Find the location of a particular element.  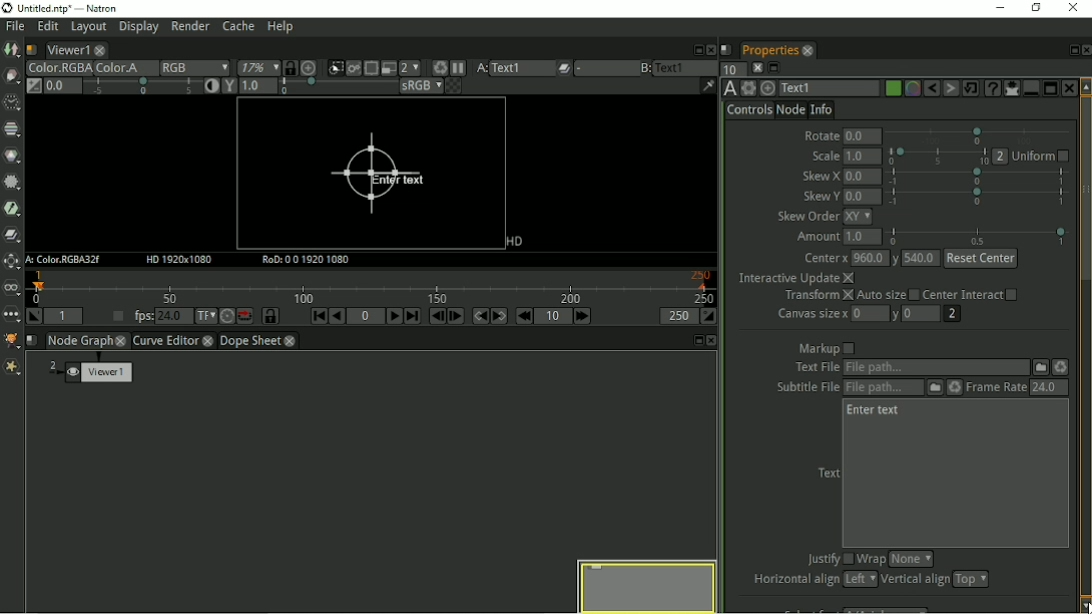

0 is located at coordinates (922, 313).